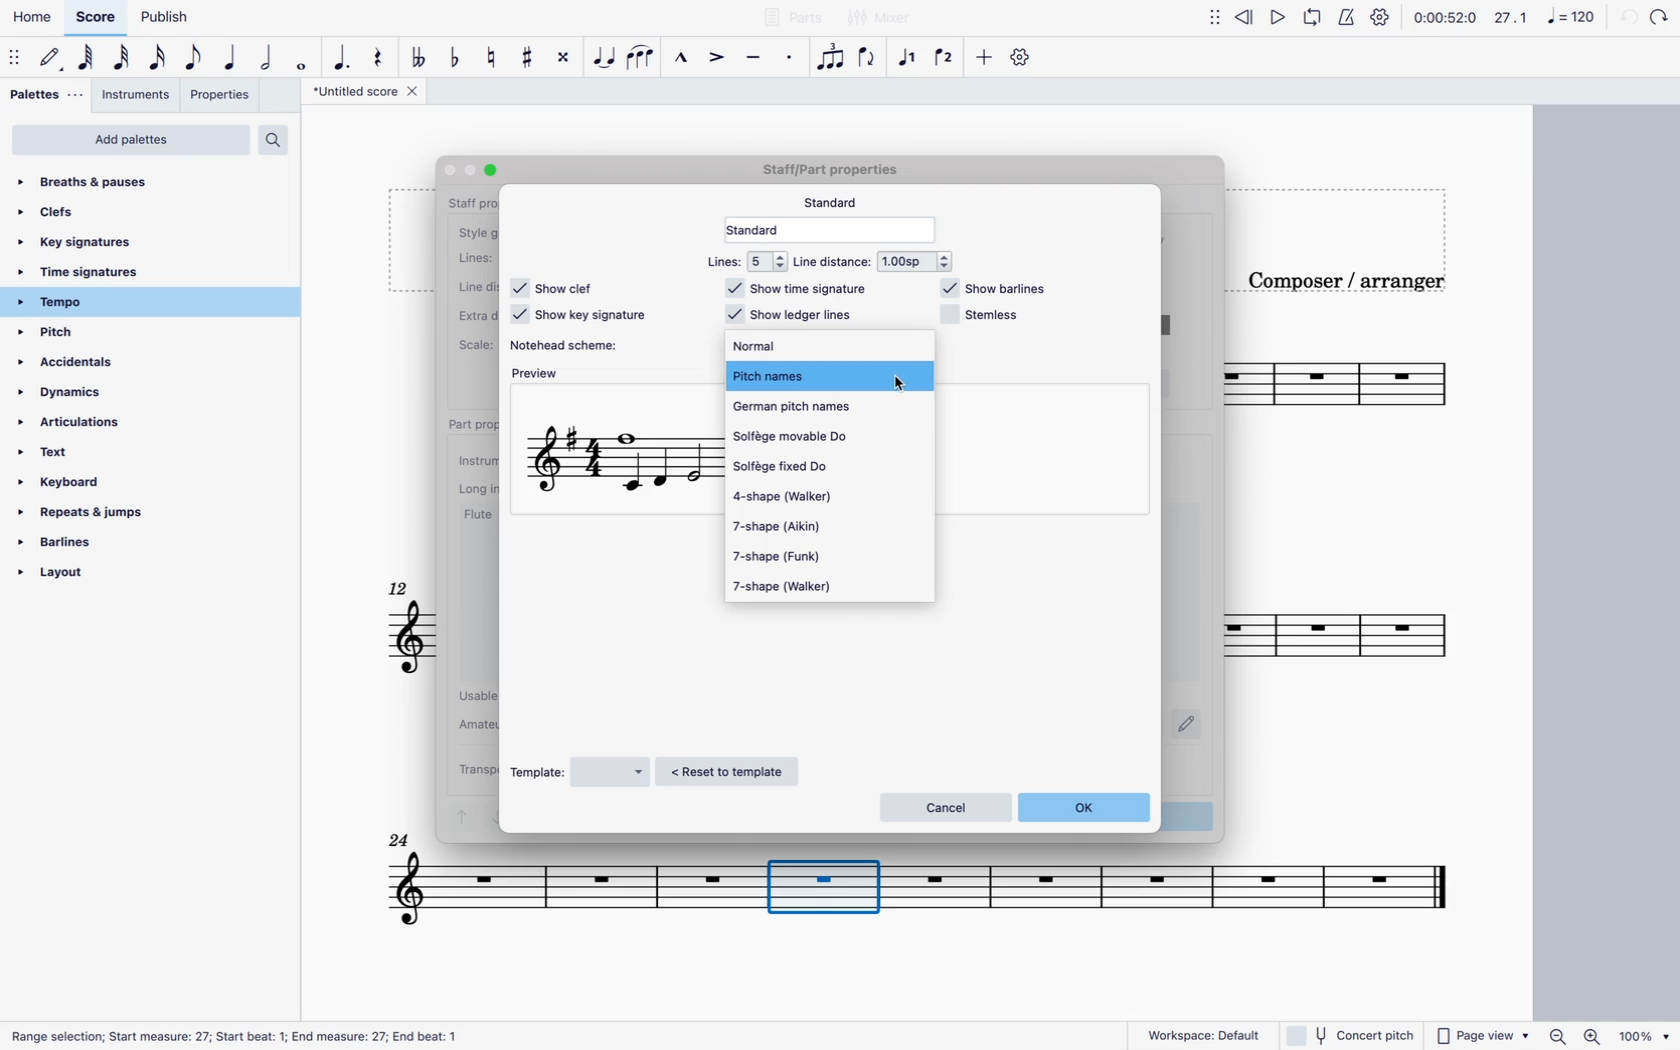 This screenshot has width=1680, height=1050. Describe the element at coordinates (805, 466) in the screenshot. I see `solfege fixed do` at that location.